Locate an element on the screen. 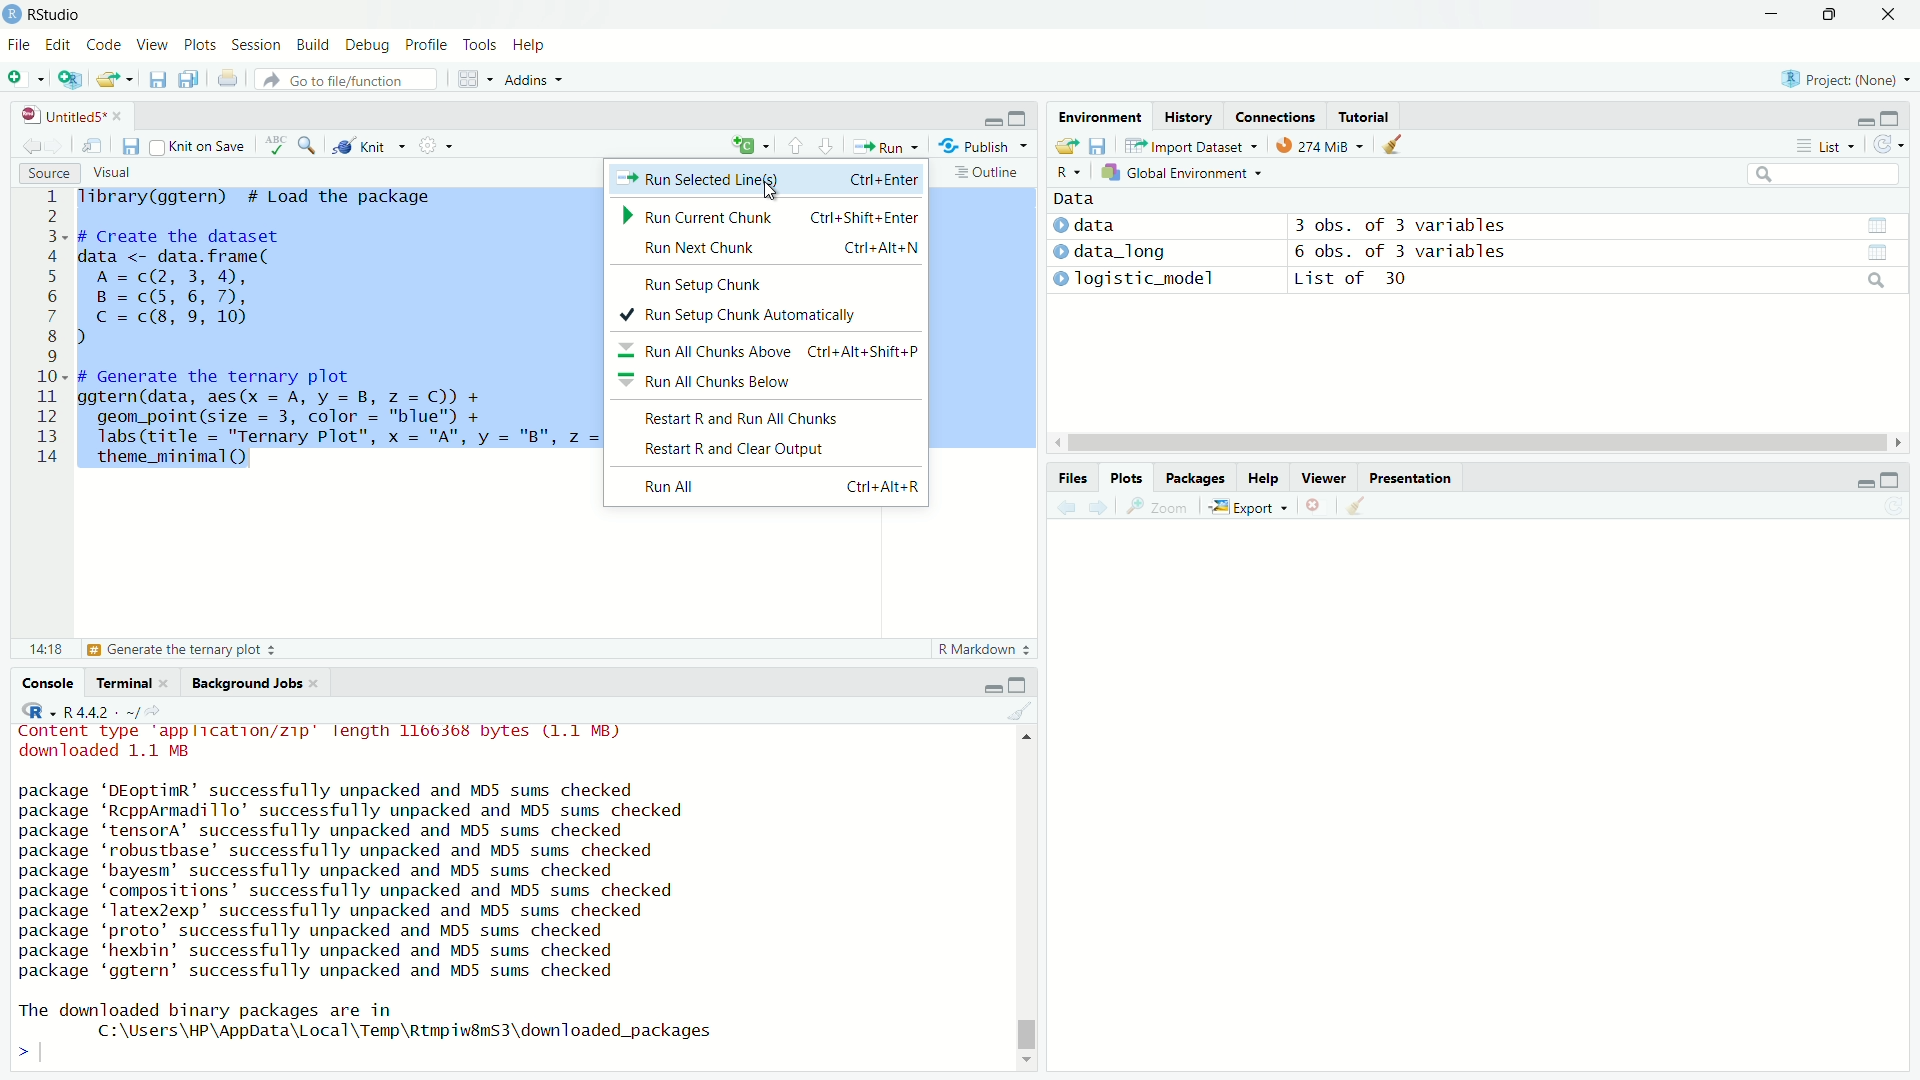 This screenshot has width=1920, height=1080. maximise is located at coordinates (1022, 685).